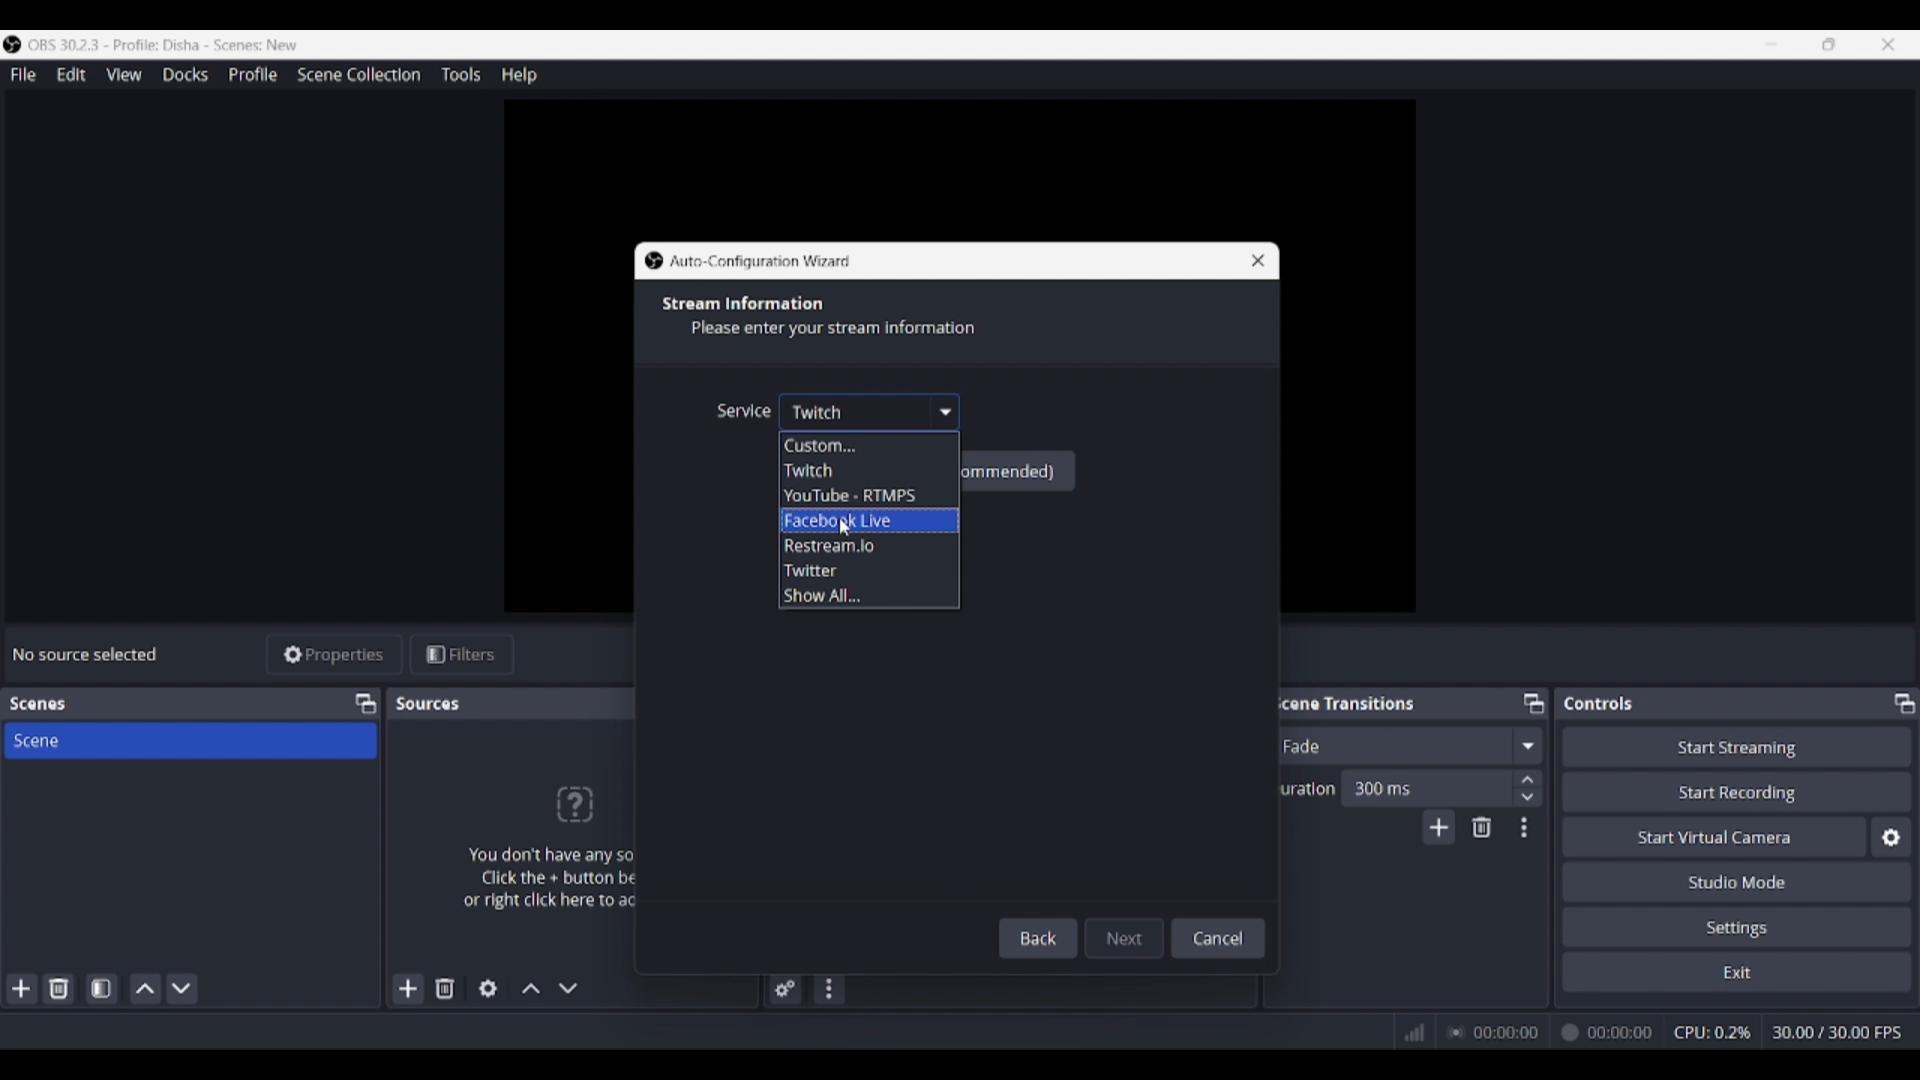 The width and height of the screenshot is (1920, 1080). I want to click on Edit menu, so click(70, 75).